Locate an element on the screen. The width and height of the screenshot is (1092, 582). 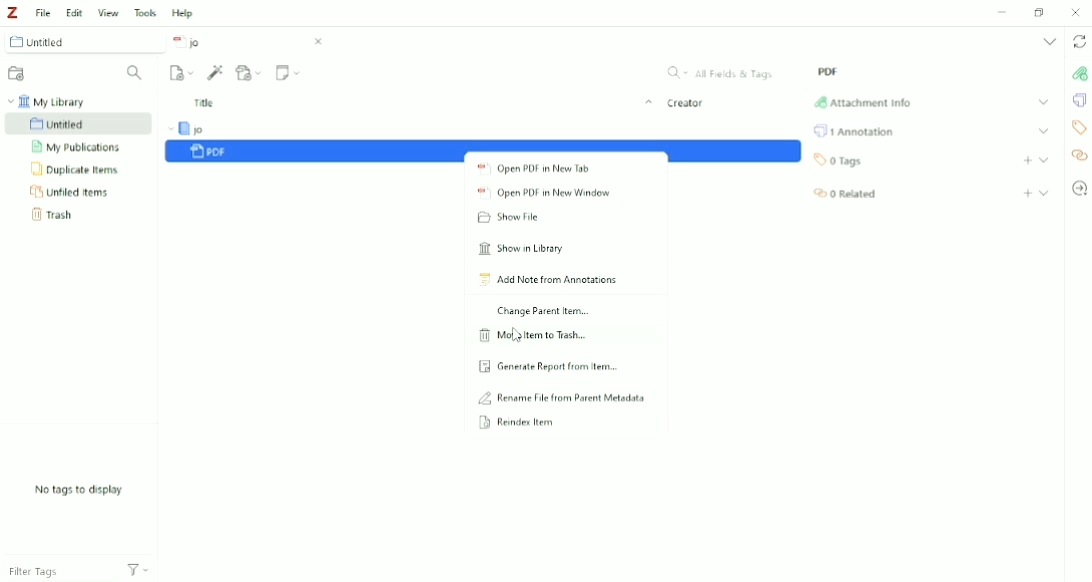
Attachment Info is located at coordinates (1076, 74).